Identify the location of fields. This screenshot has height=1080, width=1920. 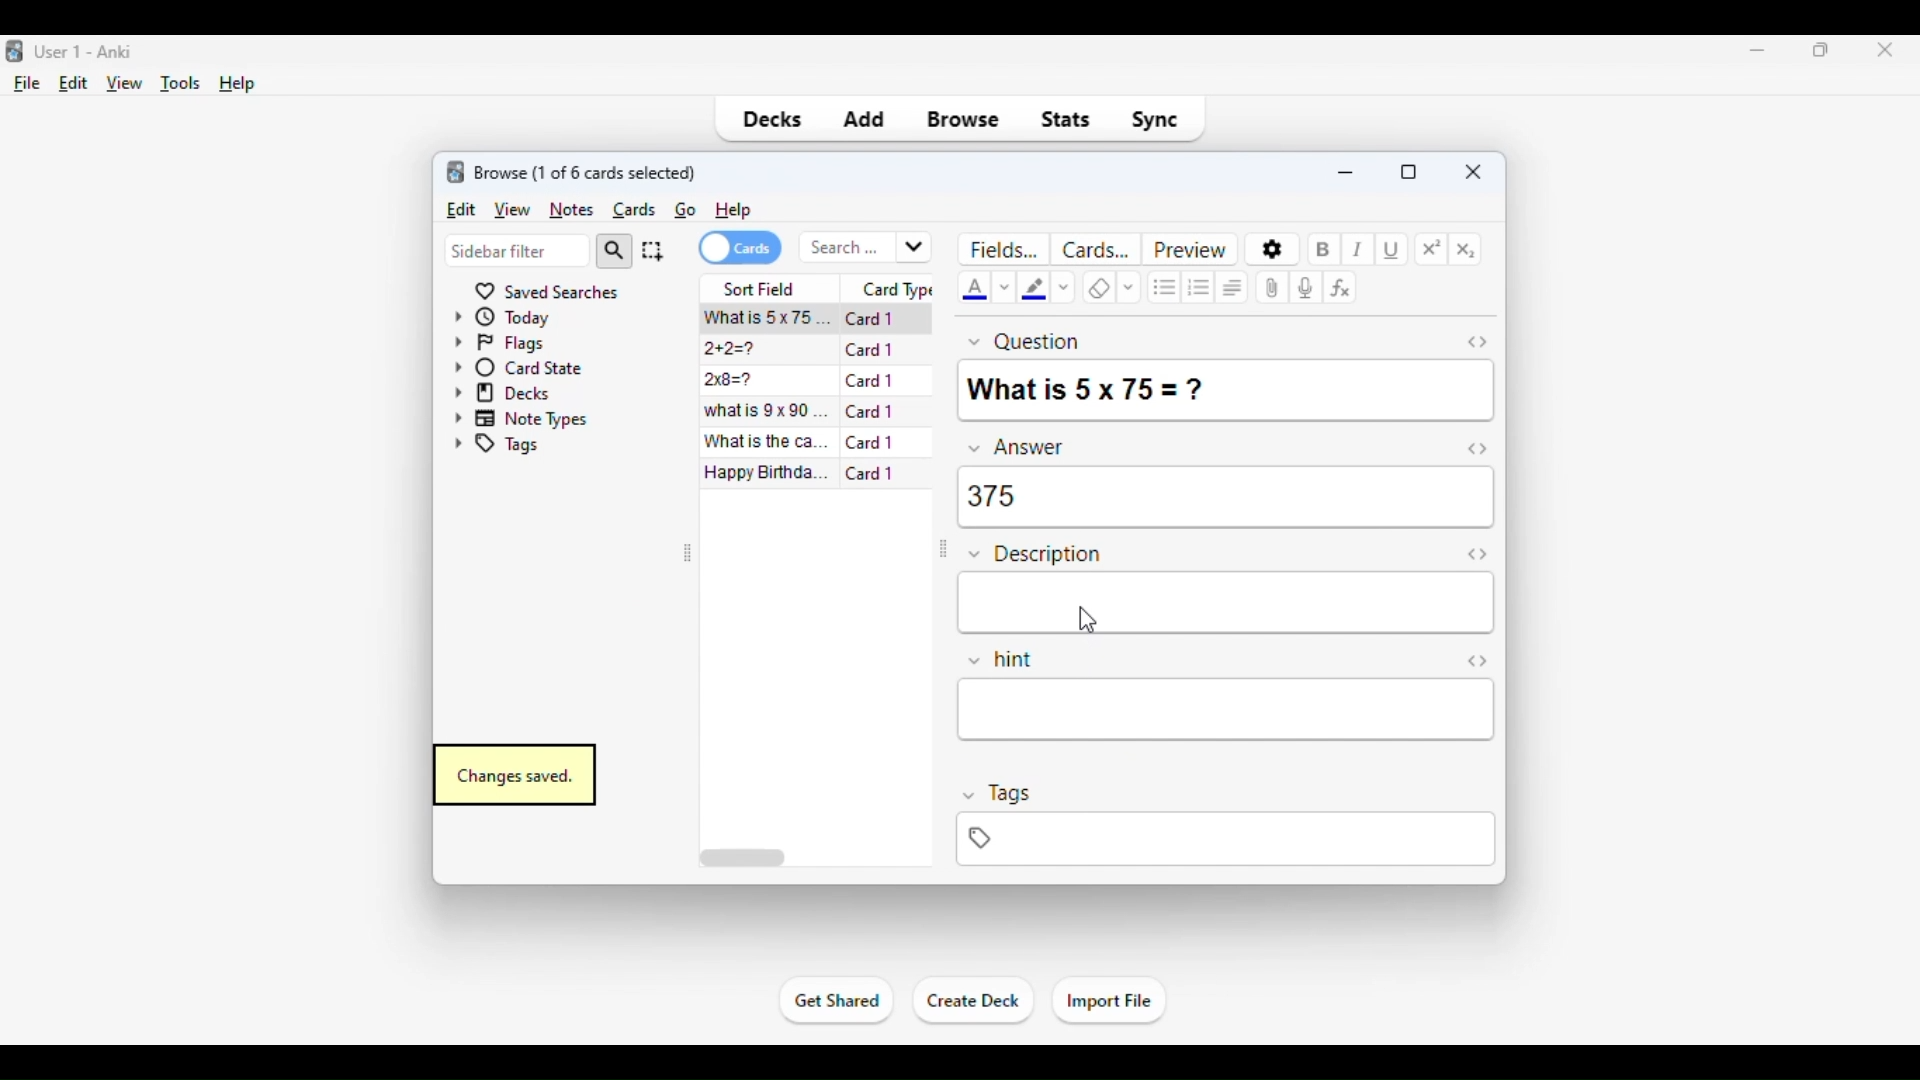
(1007, 248).